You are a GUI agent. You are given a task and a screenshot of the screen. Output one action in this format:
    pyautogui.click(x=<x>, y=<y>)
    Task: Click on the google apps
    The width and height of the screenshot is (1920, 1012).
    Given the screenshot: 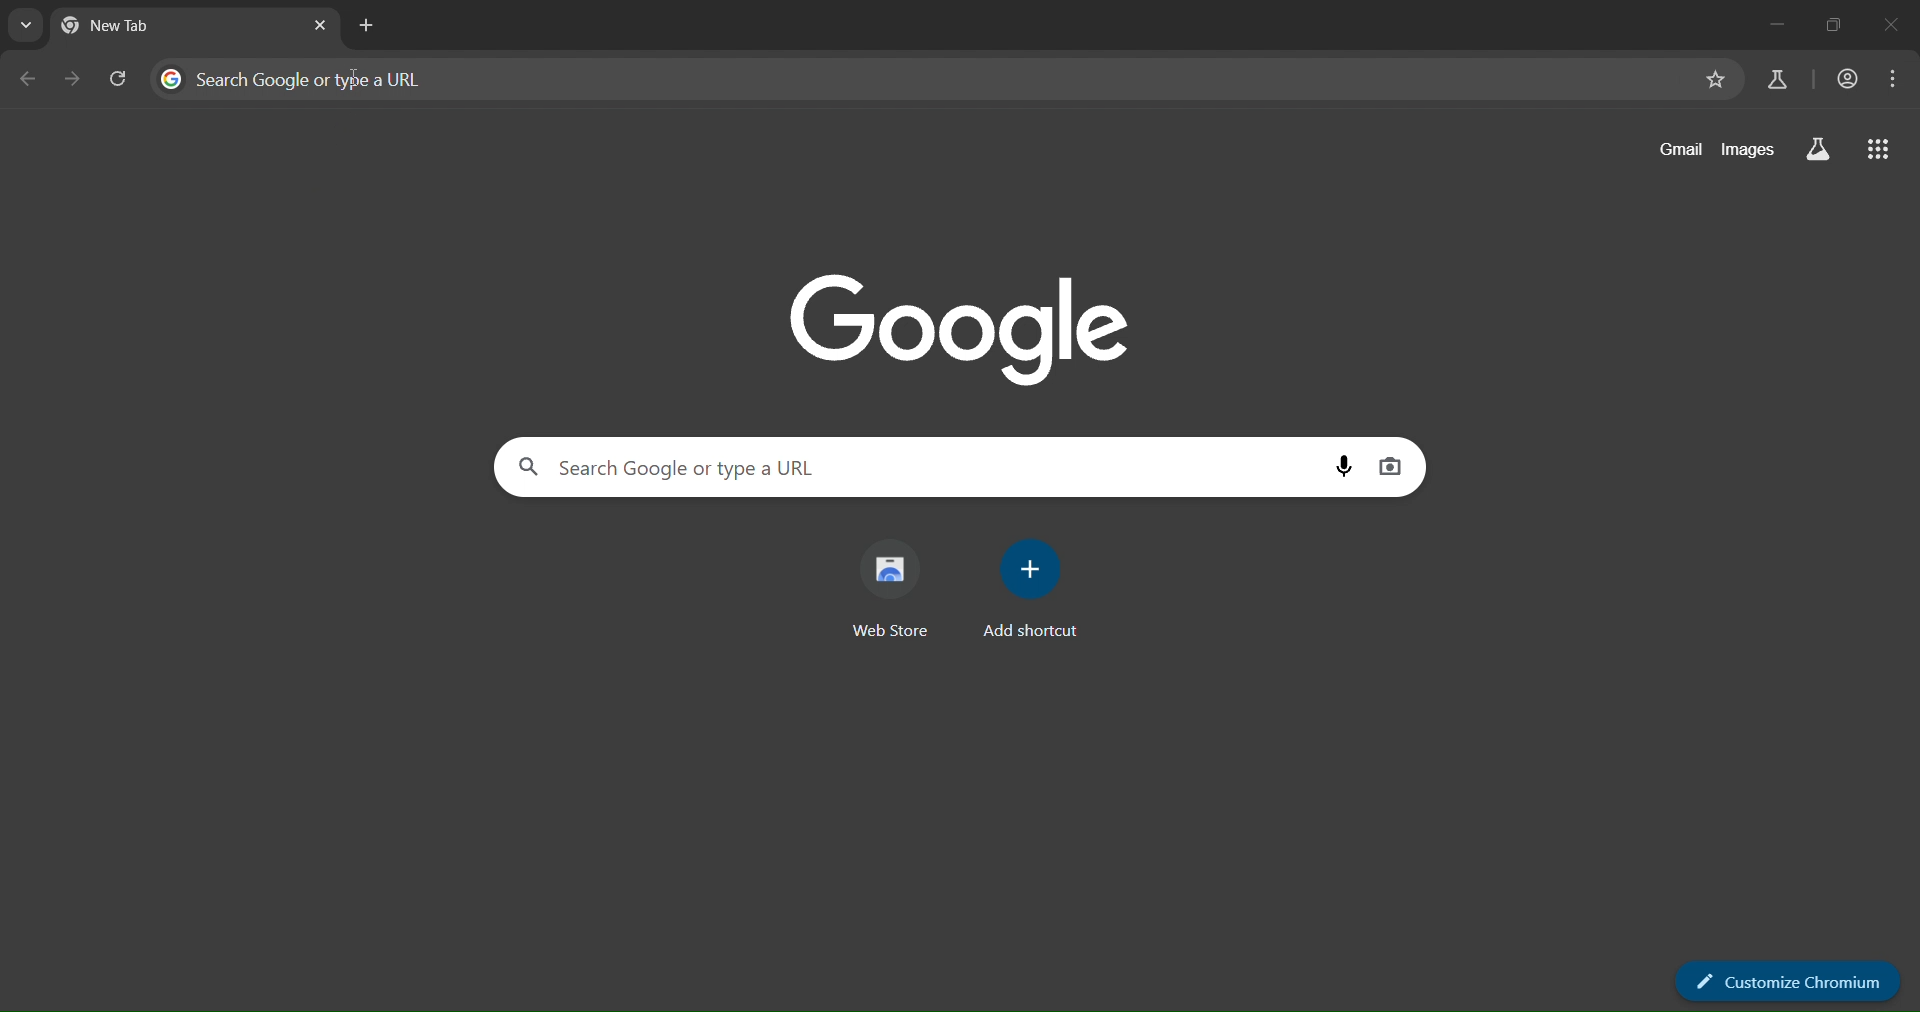 What is the action you would take?
    pyautogui.click(x=1879, y=148)
    